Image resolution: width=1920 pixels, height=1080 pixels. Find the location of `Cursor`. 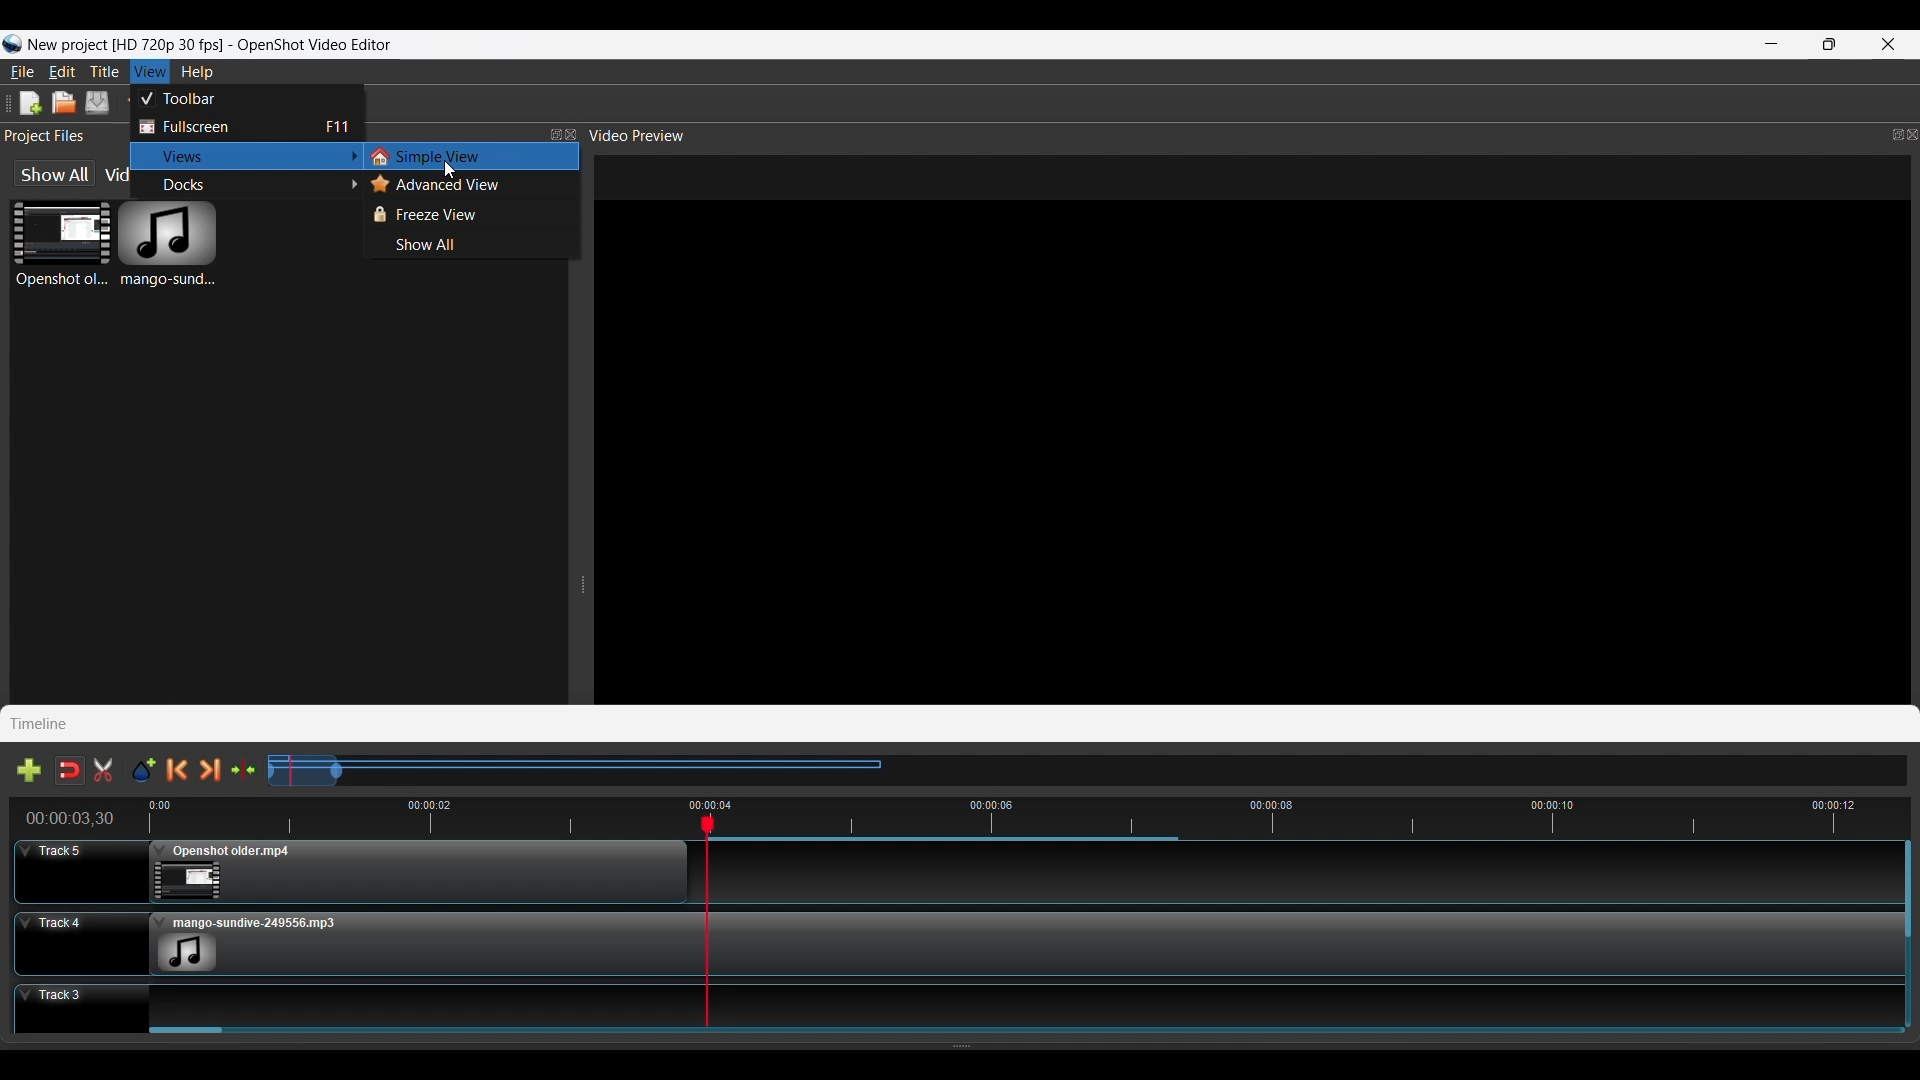

Cursor is located at coordinates (451, 170).